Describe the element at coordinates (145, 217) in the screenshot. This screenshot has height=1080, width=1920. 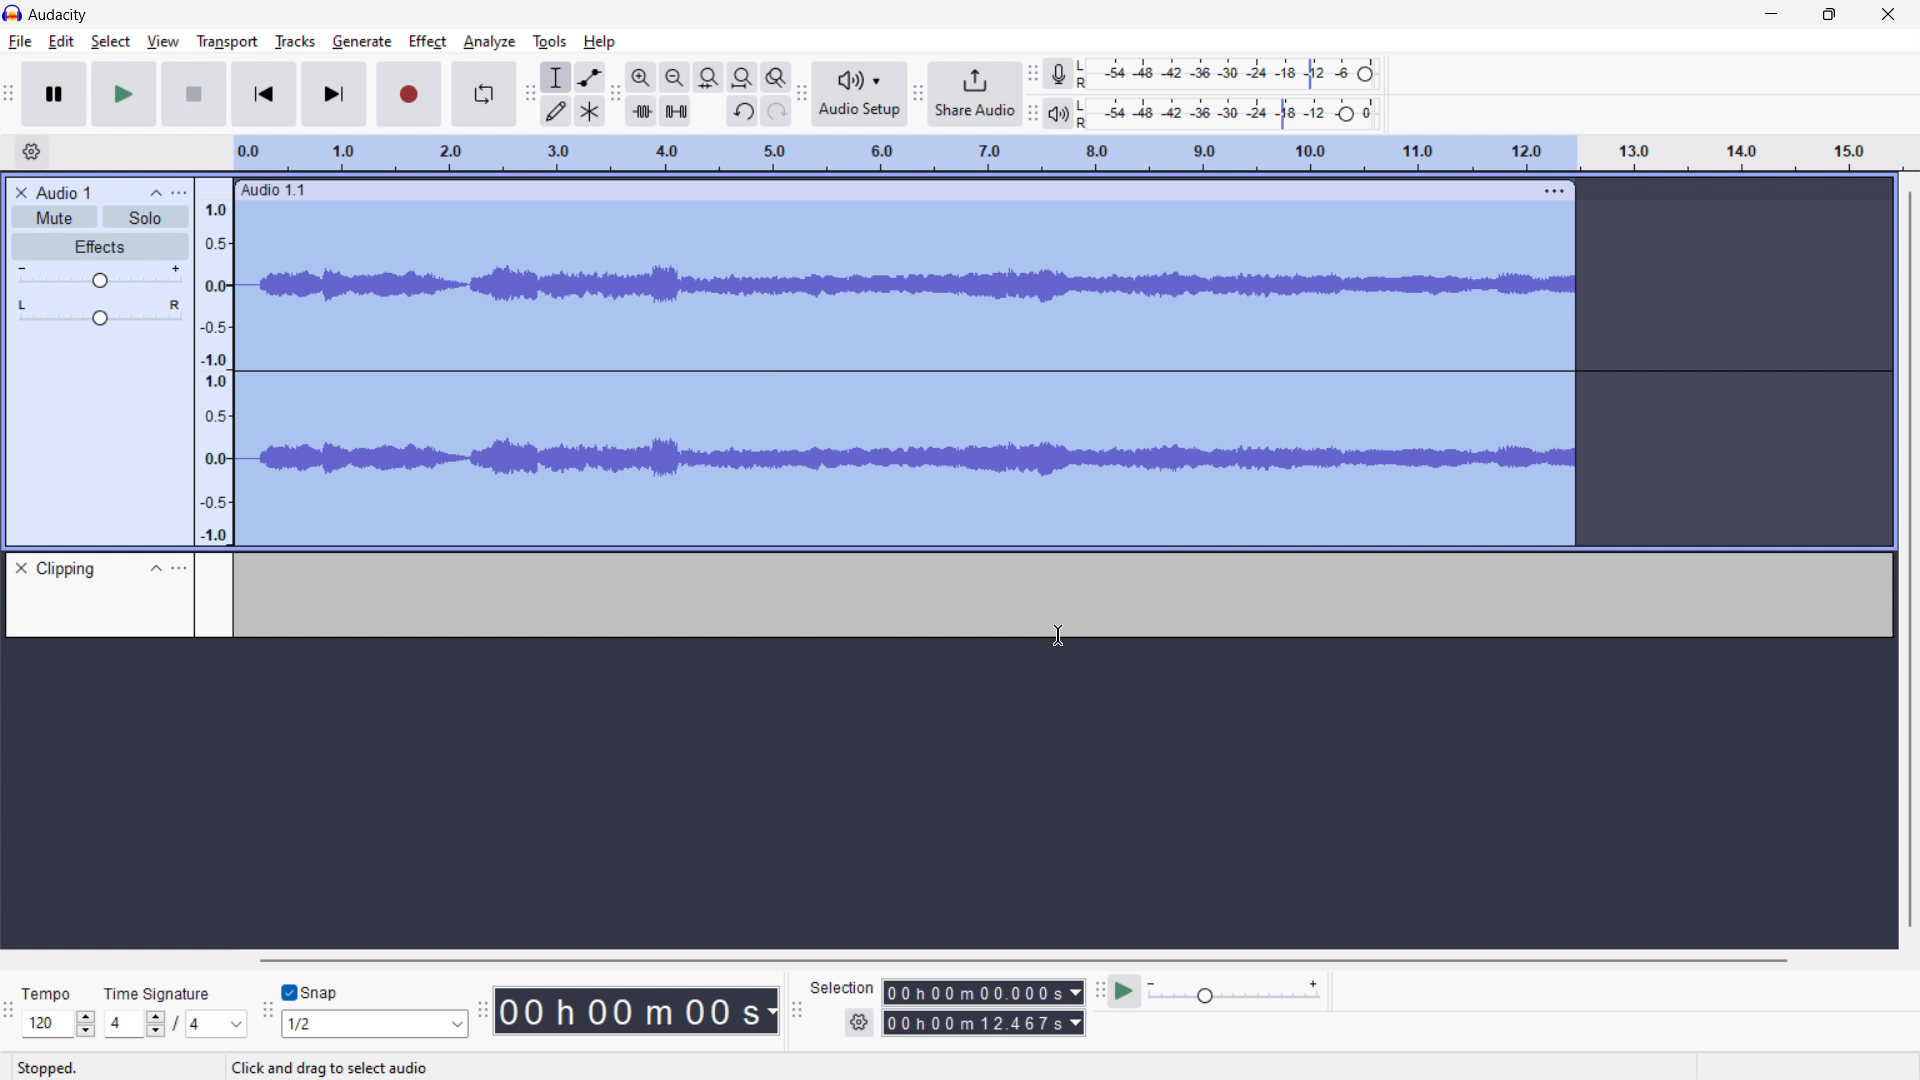
I see `solo` at that location.